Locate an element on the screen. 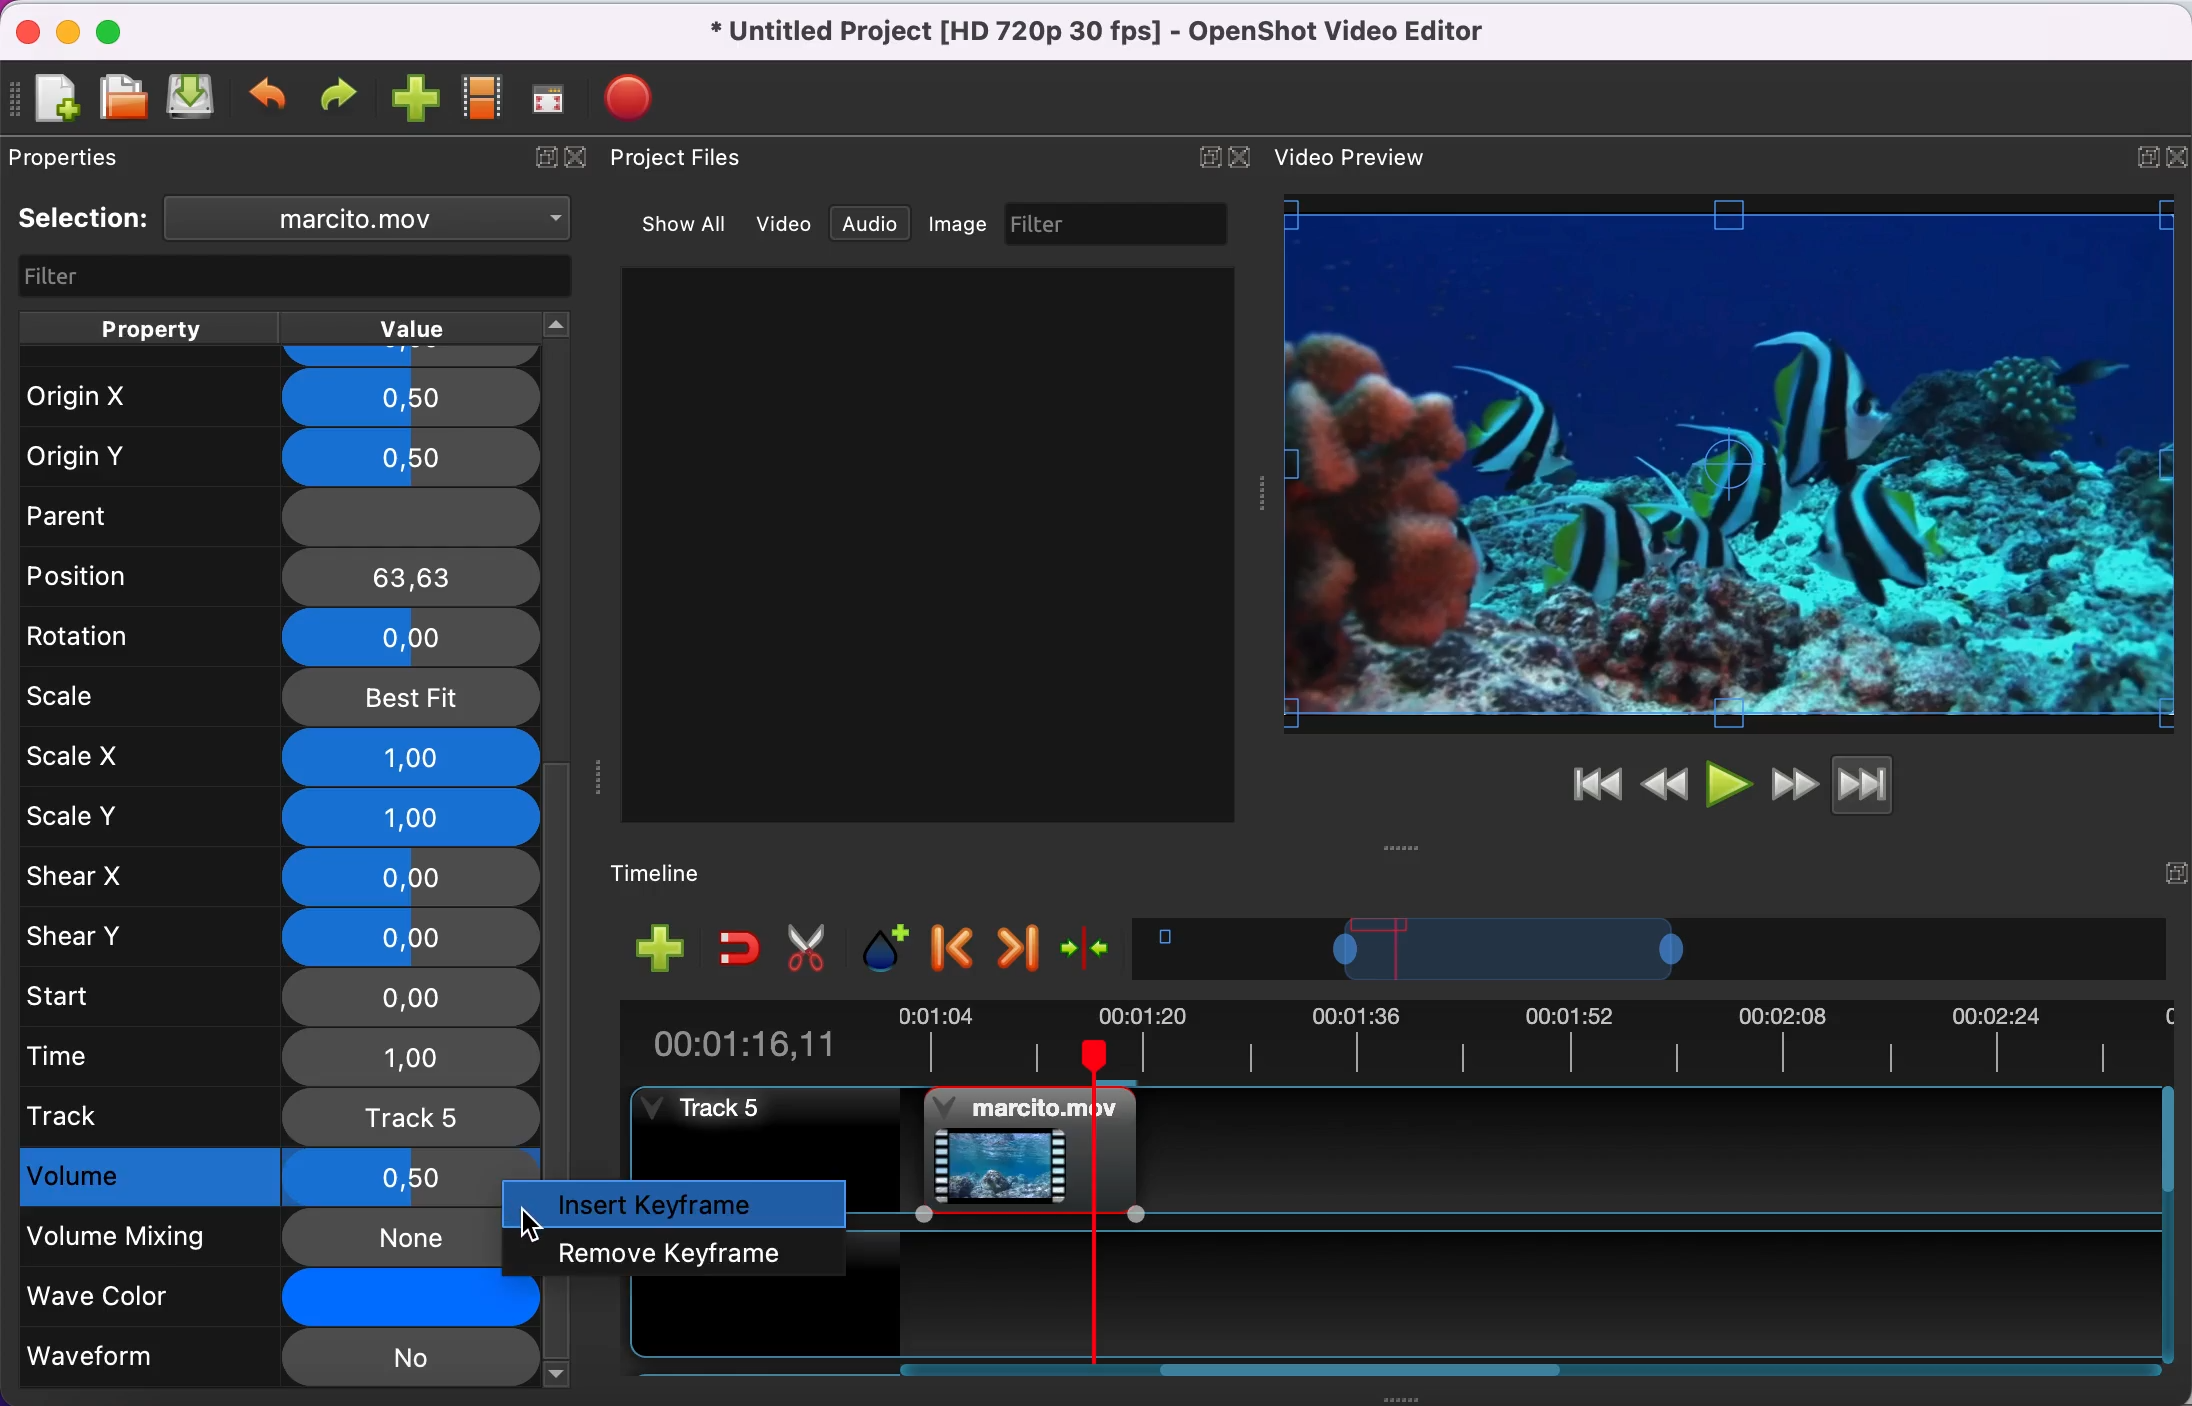 This screenshot has height=1406, width=2192. scale best fit is located at coordinates (282, 697).